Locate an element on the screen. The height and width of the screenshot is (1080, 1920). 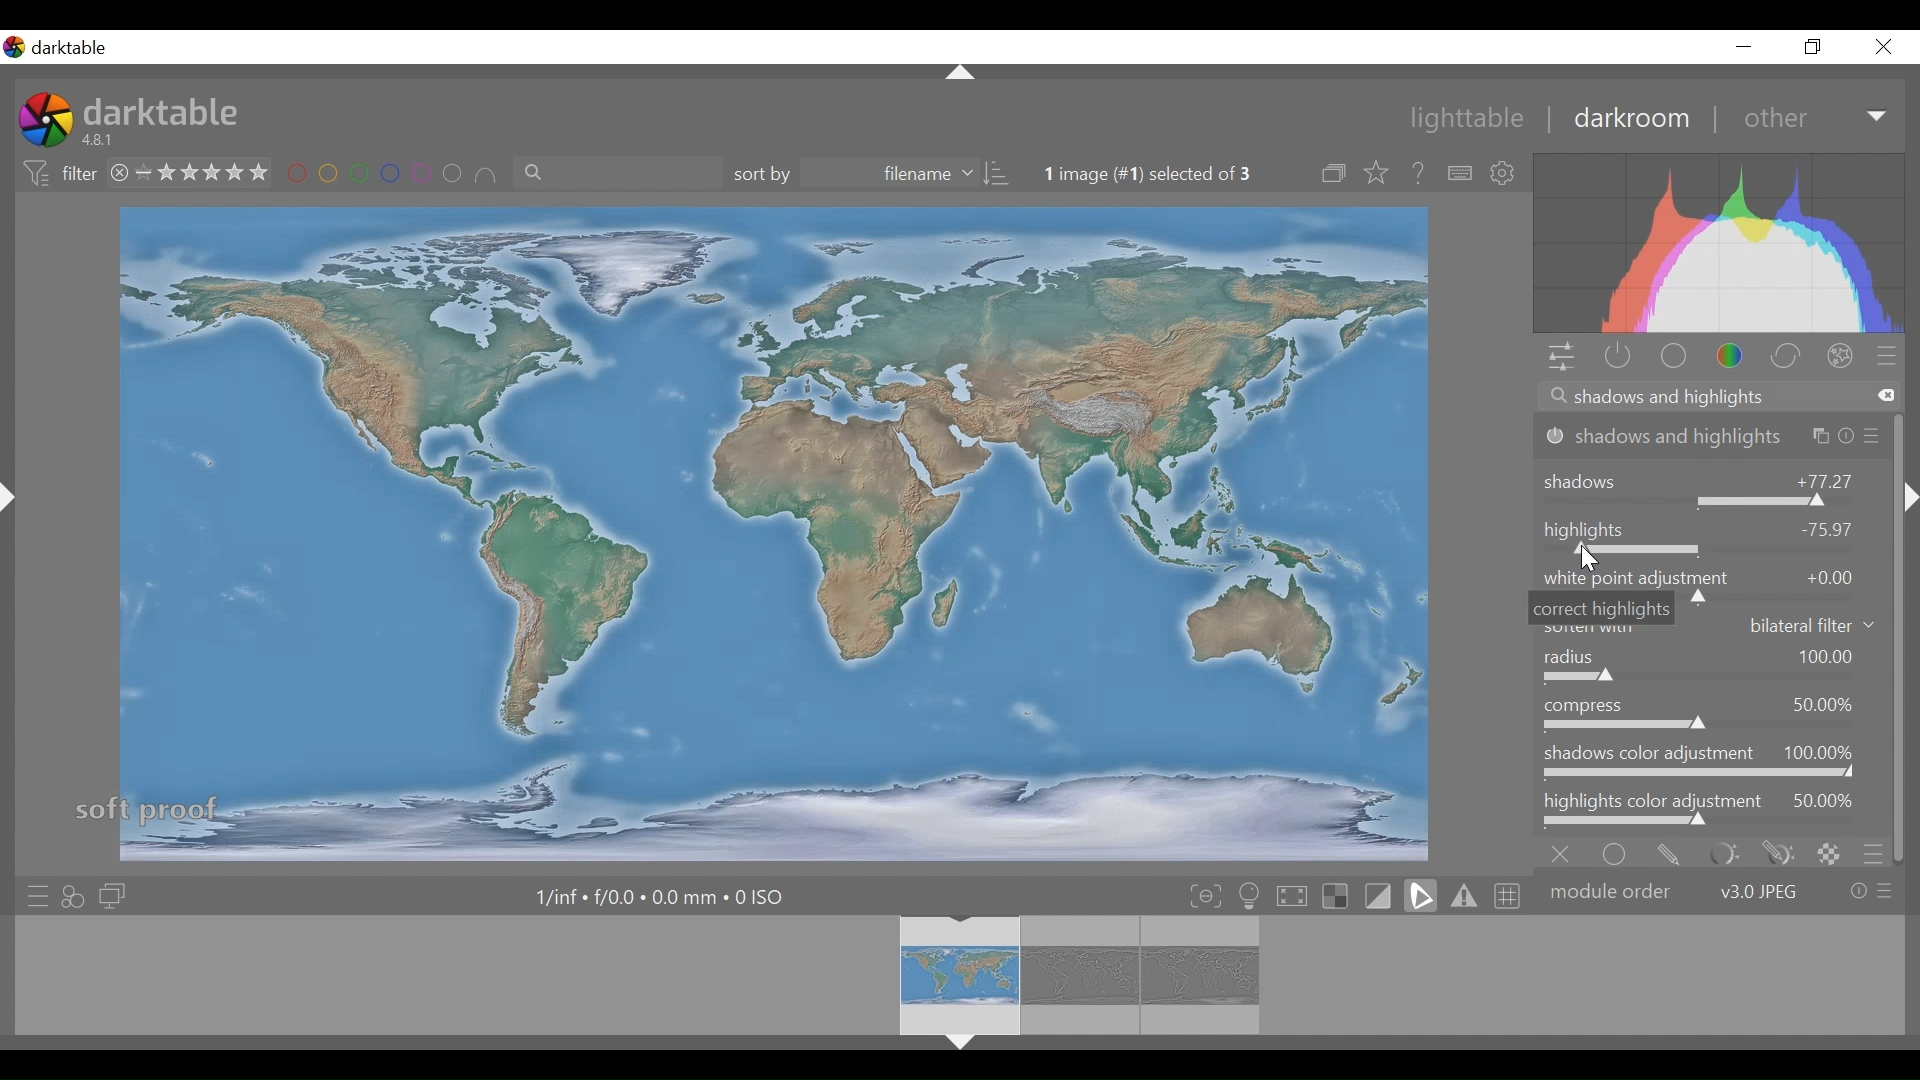
filter by images color label is located at coordinates (394, 175).